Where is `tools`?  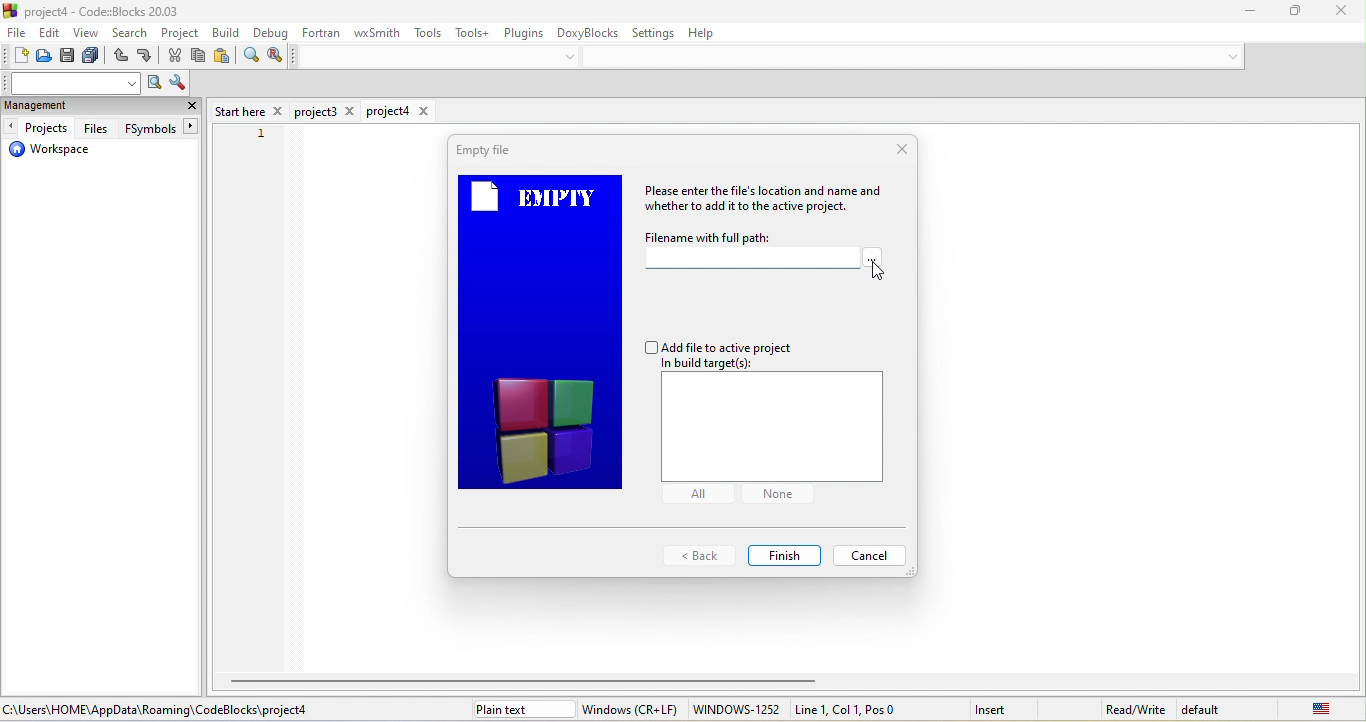 tools is located at coordinates (430, 33).